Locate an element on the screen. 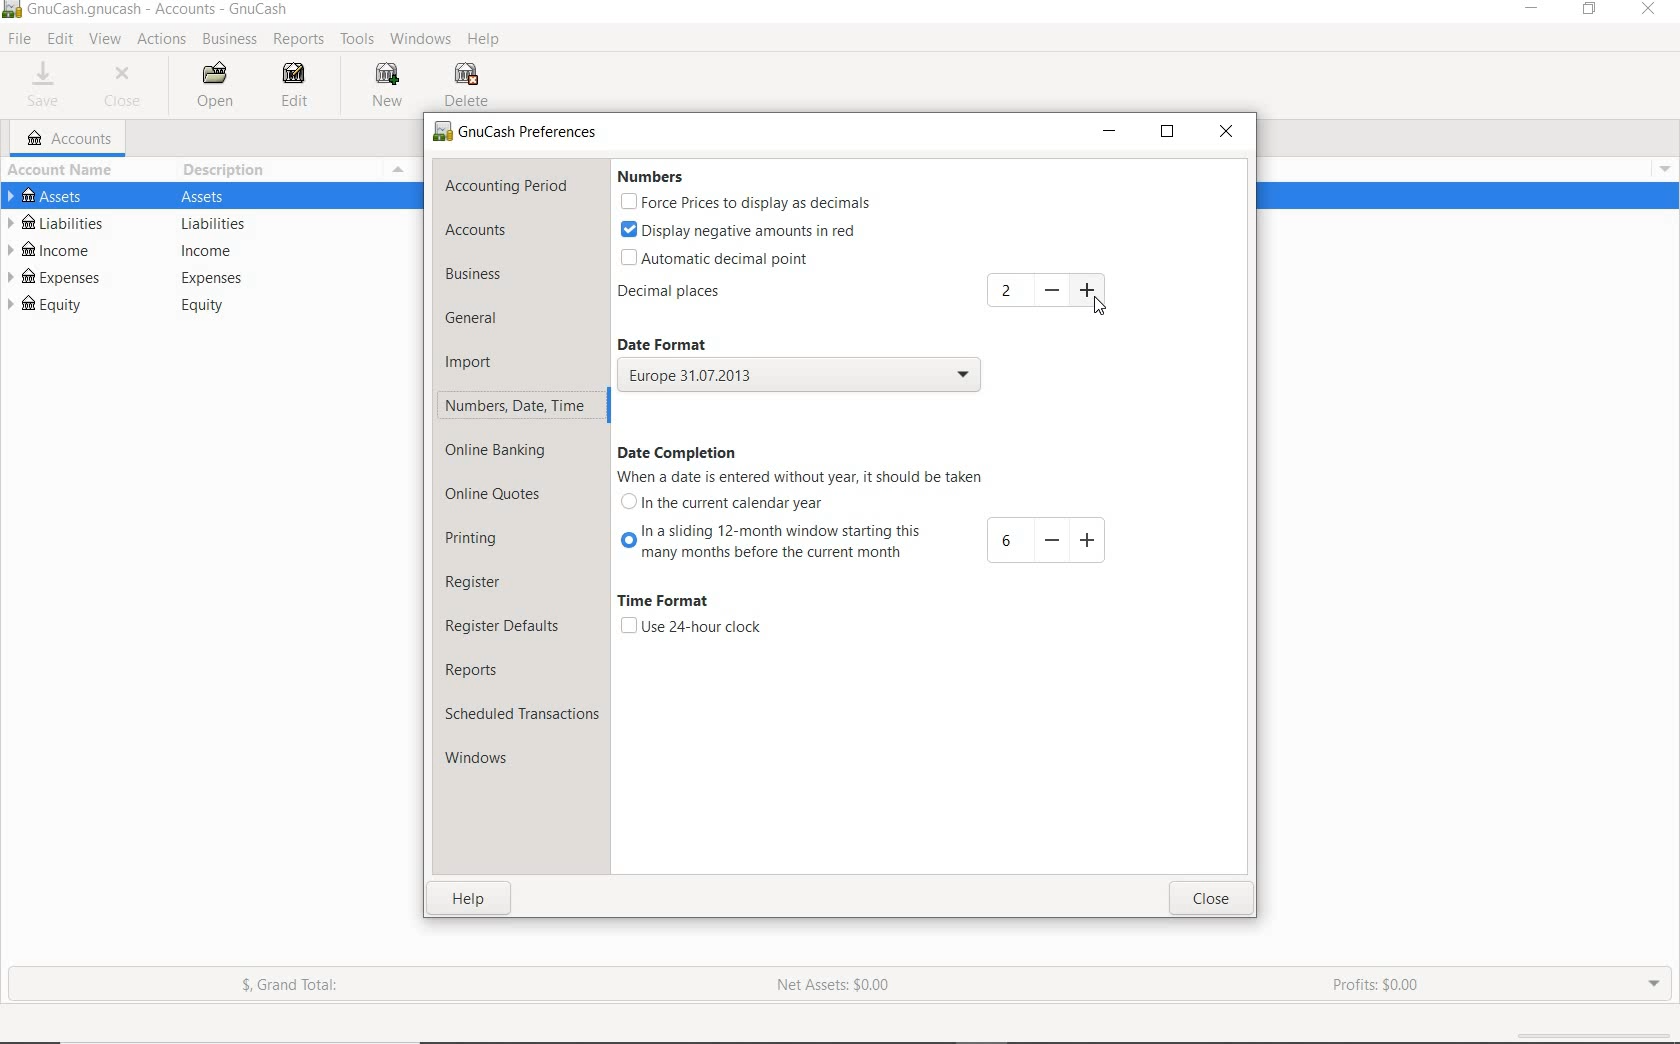 The width and height of the screenshot is (1680, 1044). enter number of months is located at coordinates (1006, 542).